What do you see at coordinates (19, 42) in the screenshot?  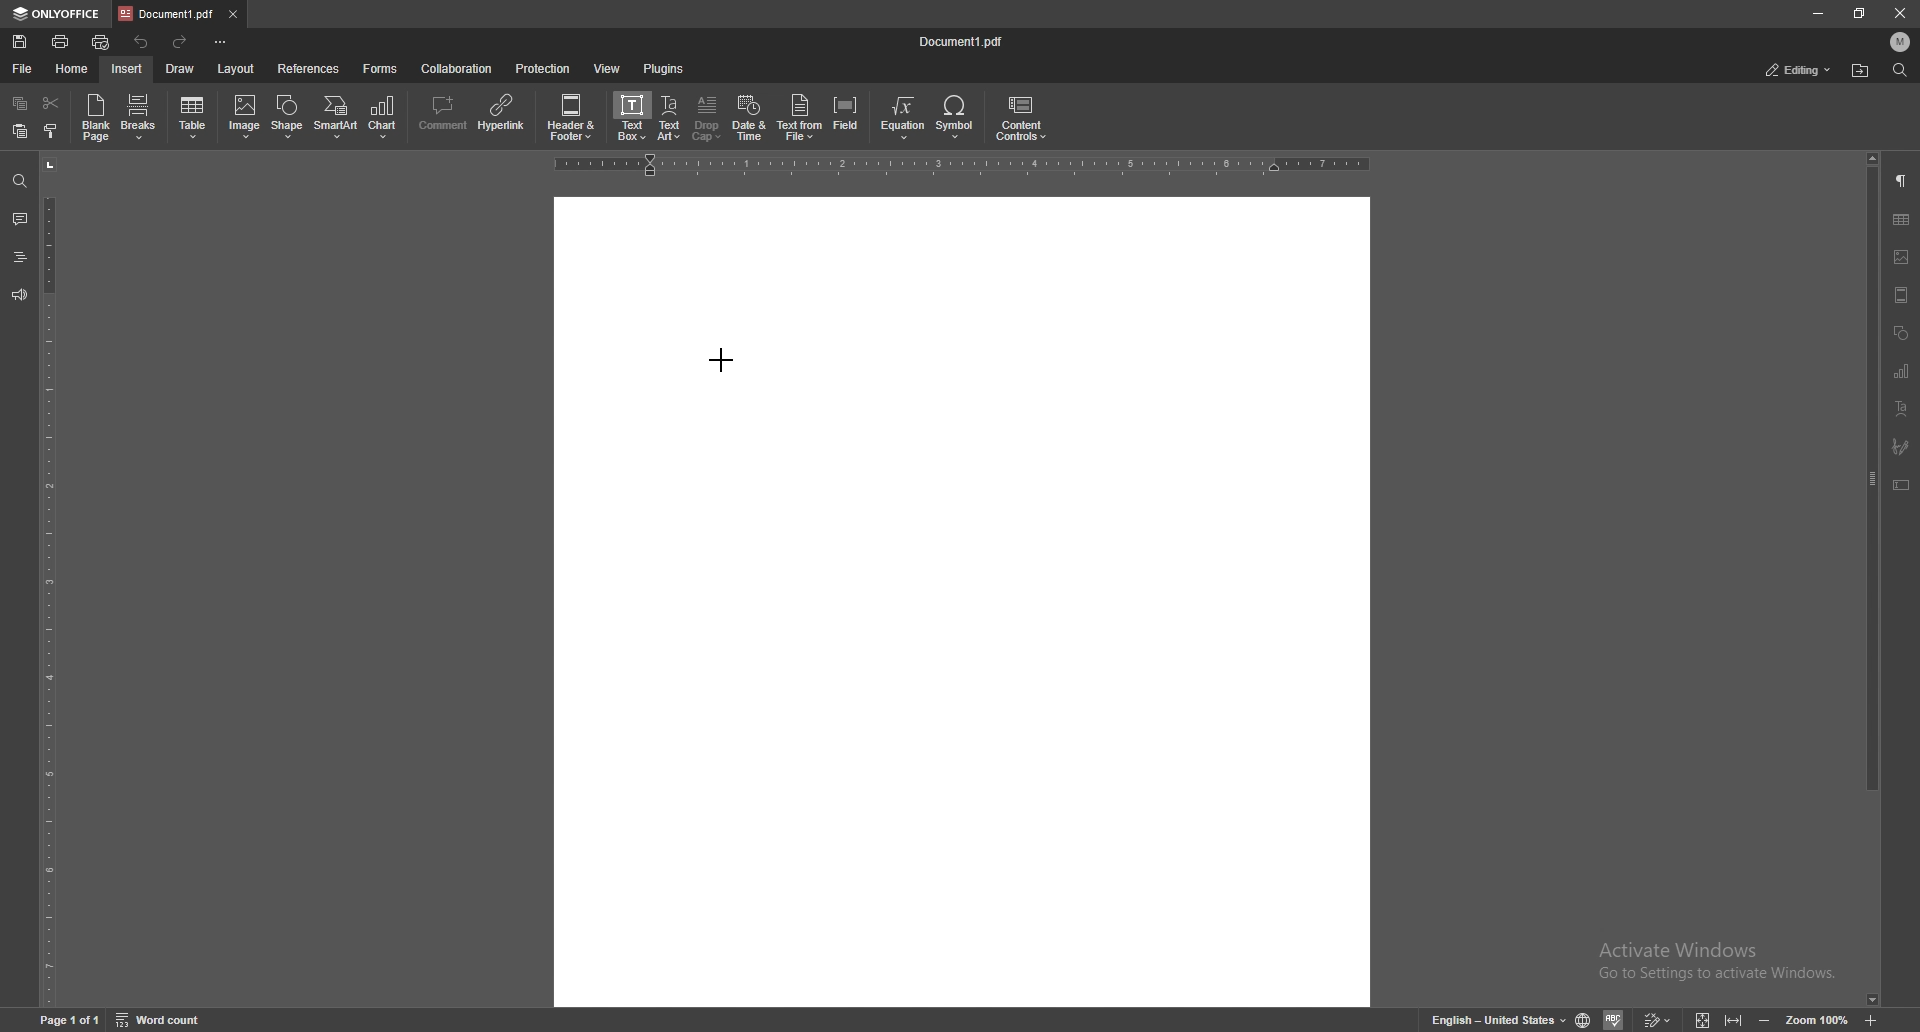 I see `save` at bounding box center [19, 42].